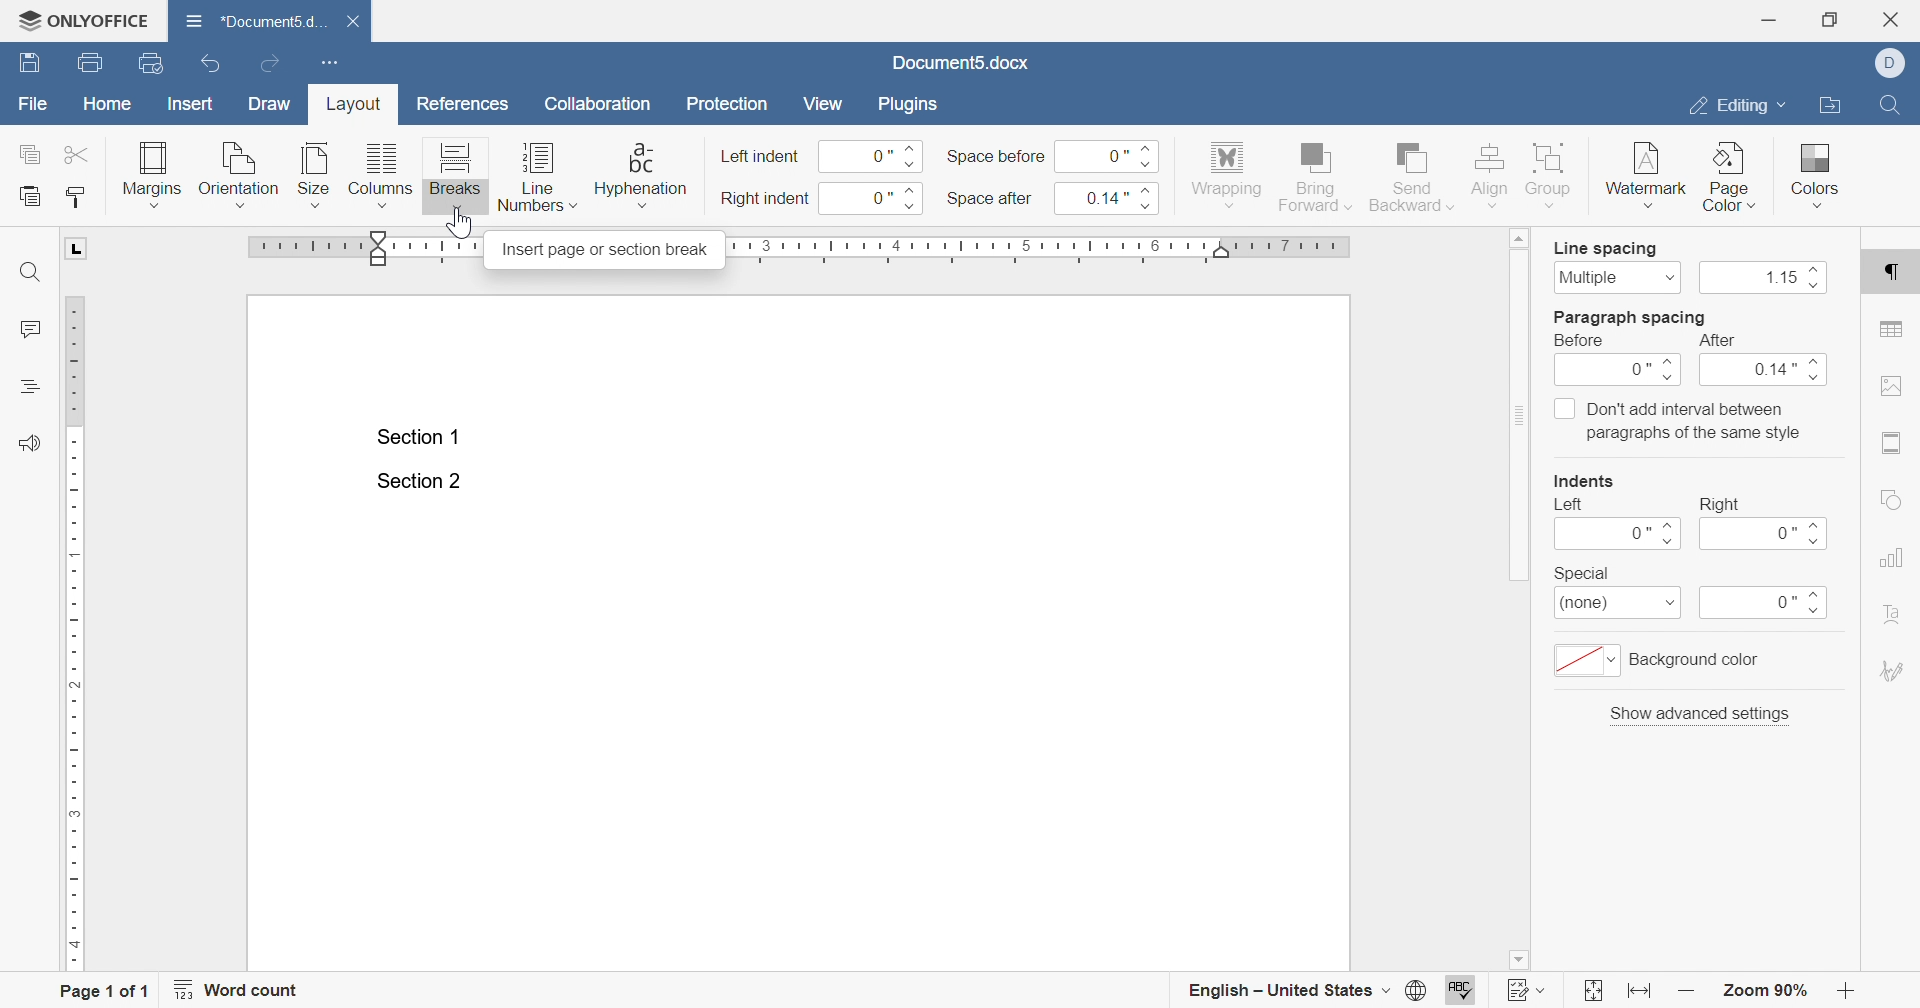 The width and height of the screenshot is (1920, 1008). Describe the element at coordinates (1314, 176) in the screenshot. I see `bring forward` at that location.